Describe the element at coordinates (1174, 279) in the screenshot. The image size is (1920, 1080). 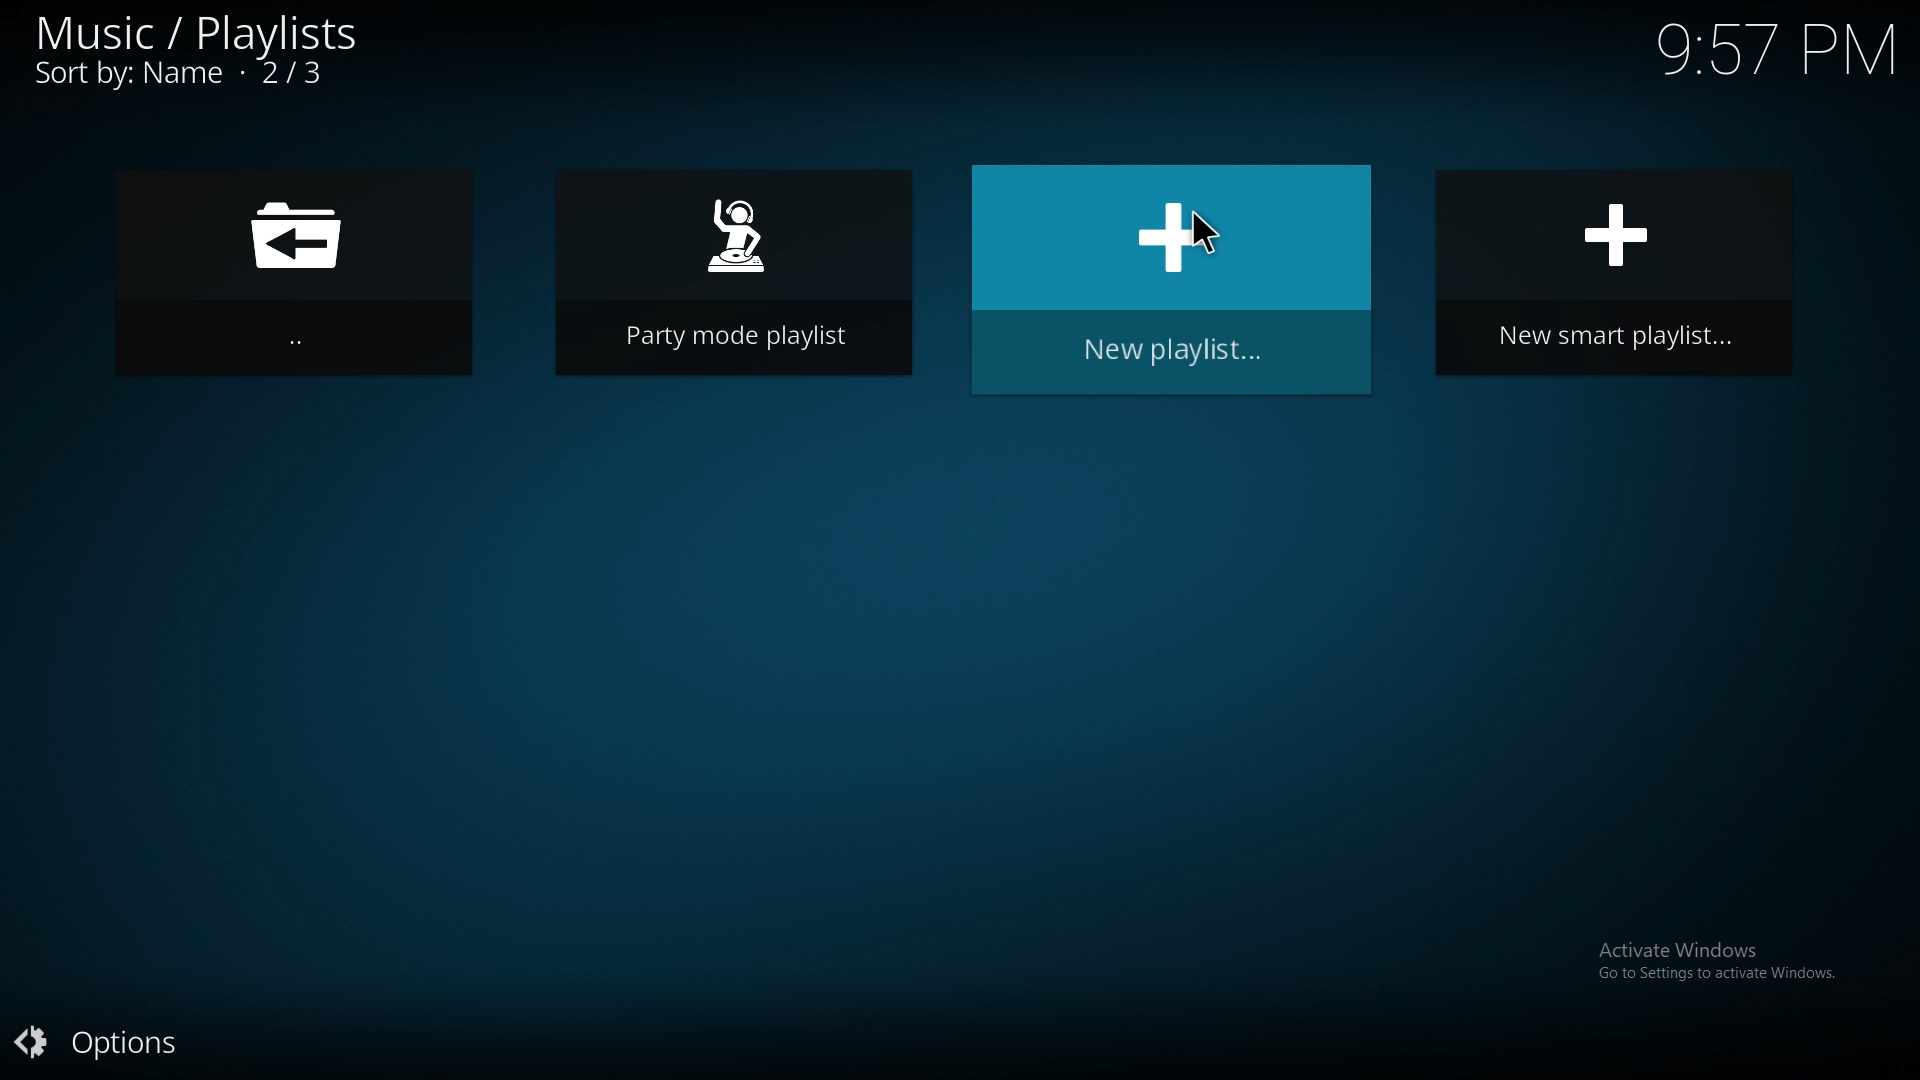
I see `new playlist` at that location.